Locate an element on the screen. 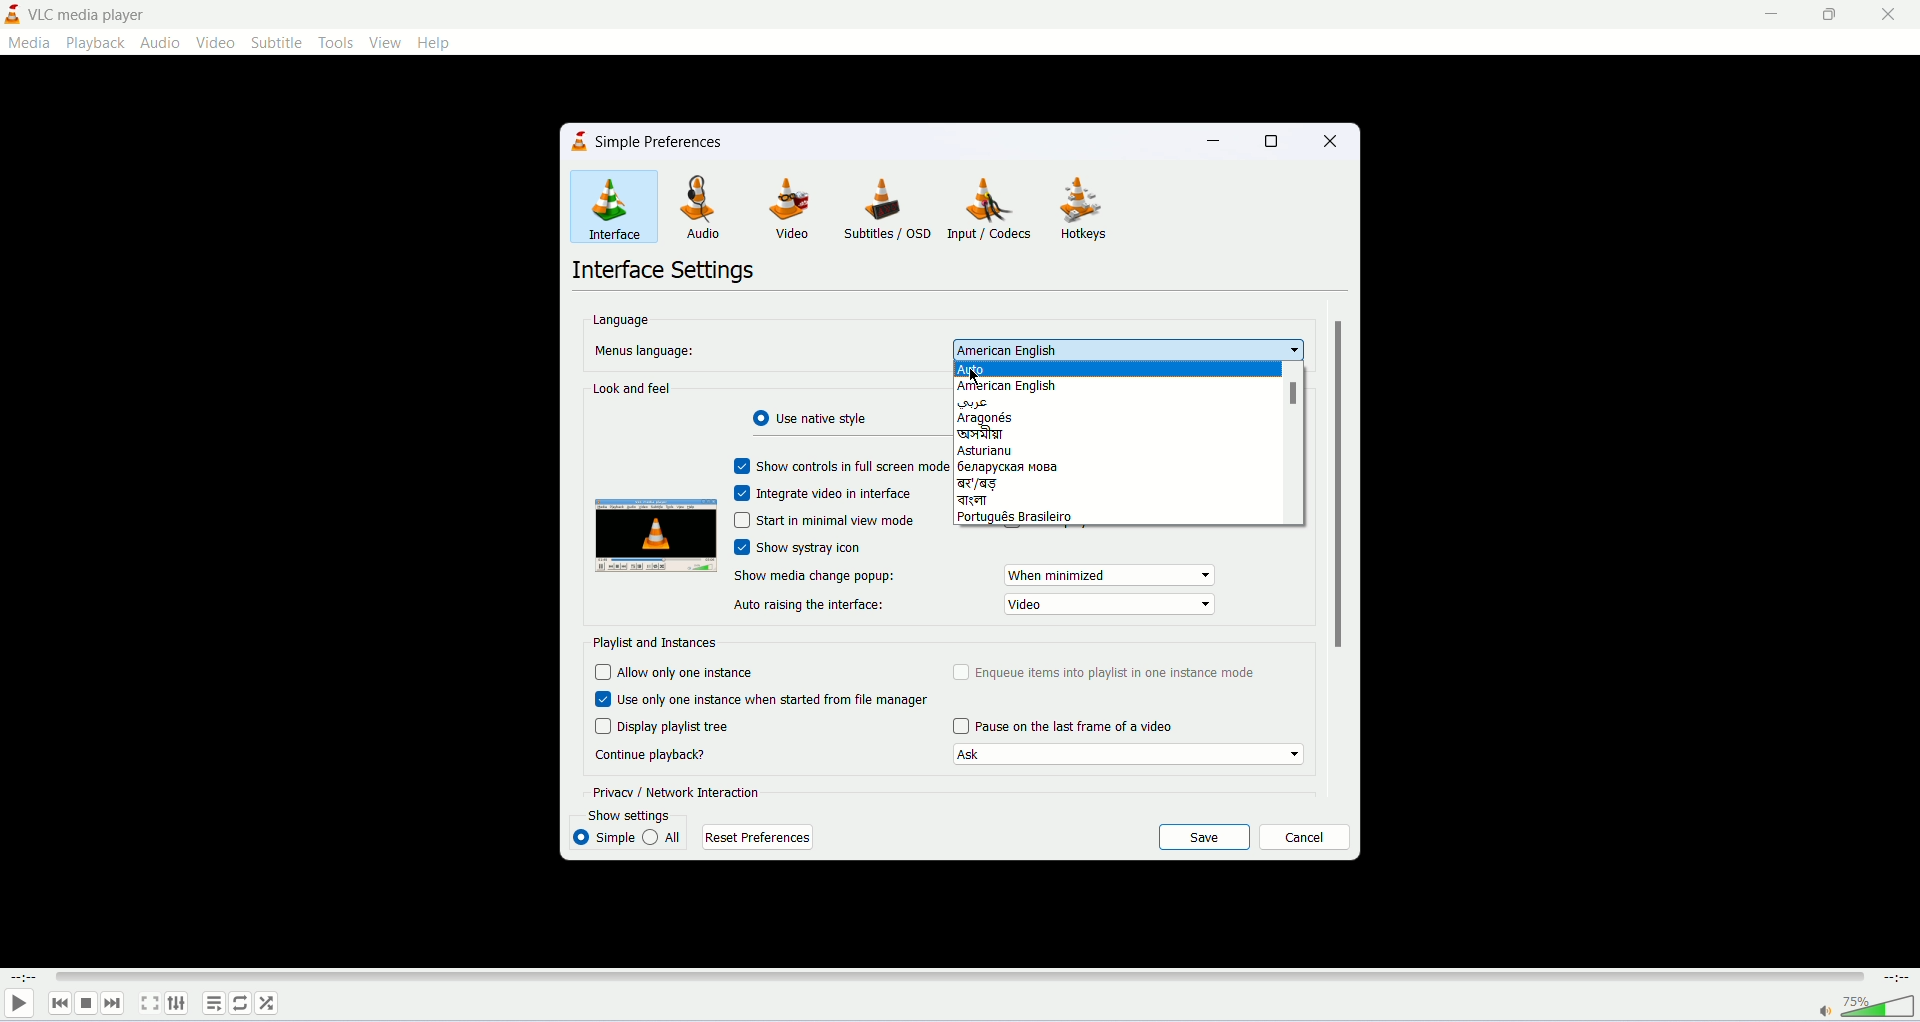 This screenshot has height=1022, width=1920. Continue playback options is located at coordinates (1129, 755).